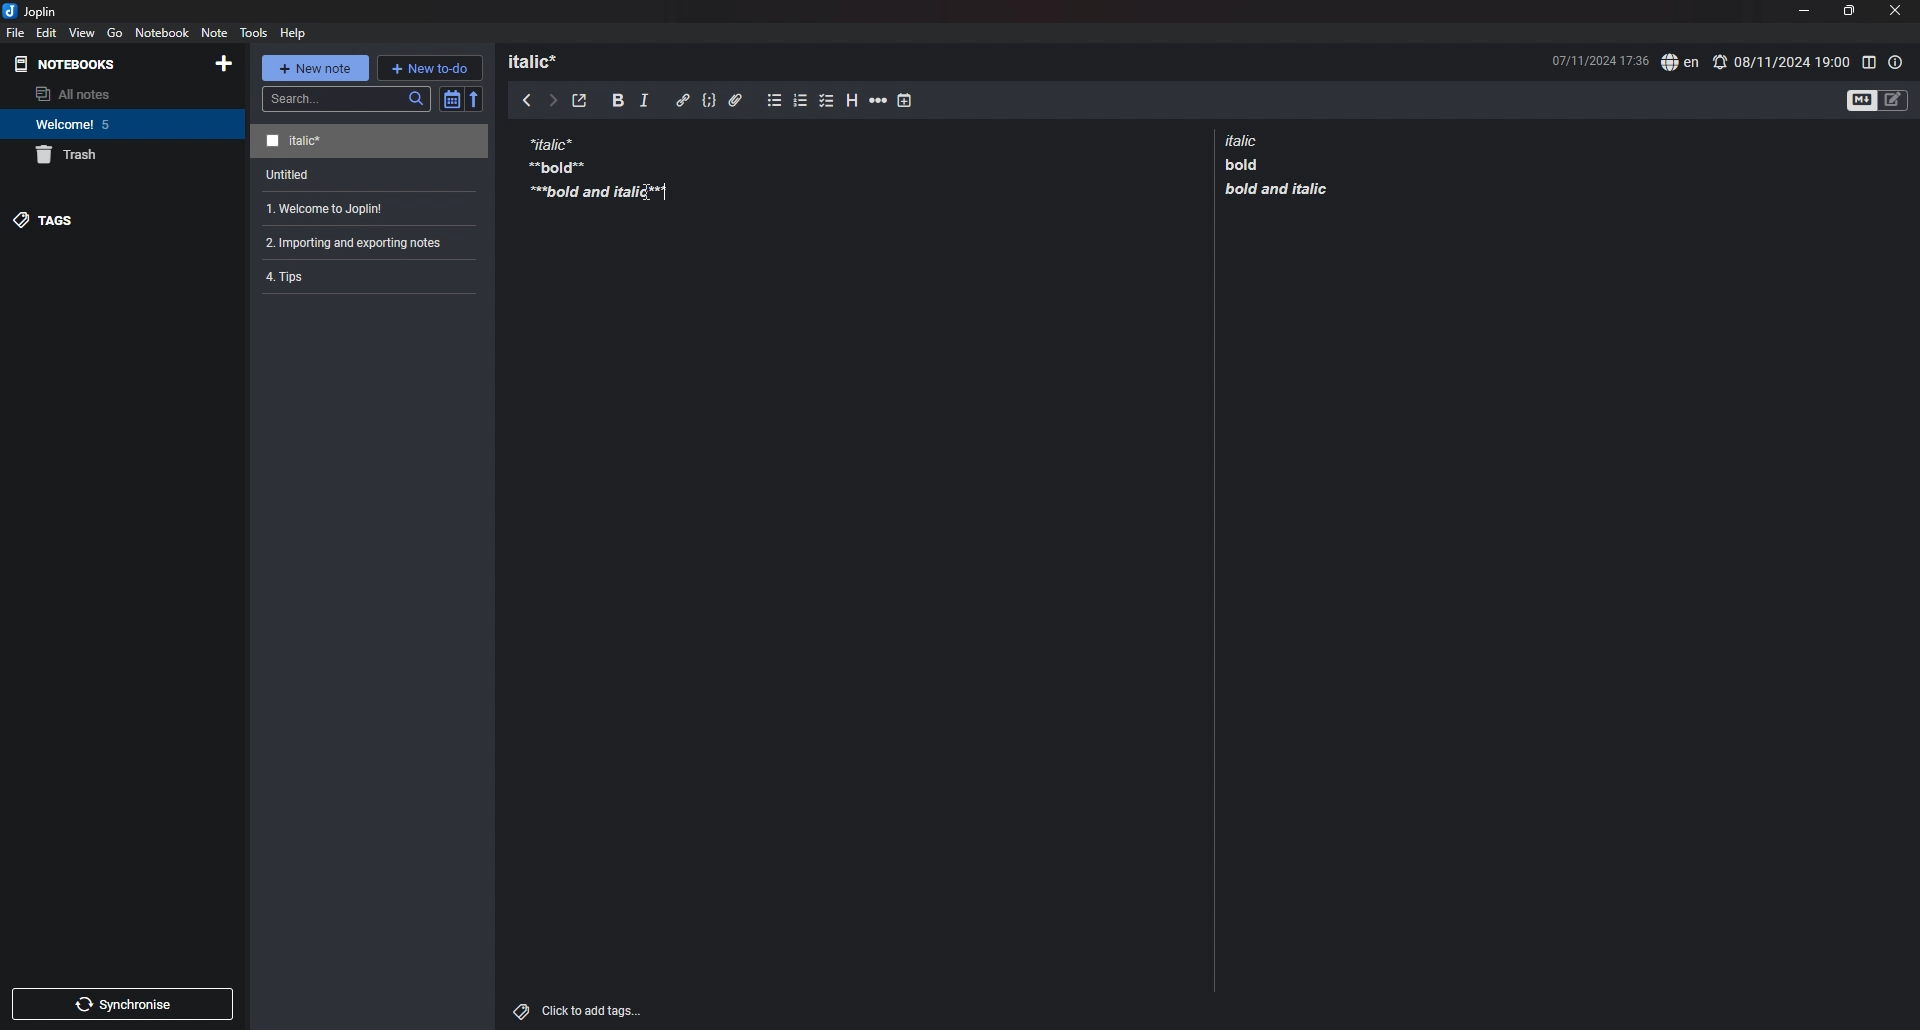  What do you see at coordinates (114, 33) in the screenshot?
I see `go` at bounding box center [114, 33].